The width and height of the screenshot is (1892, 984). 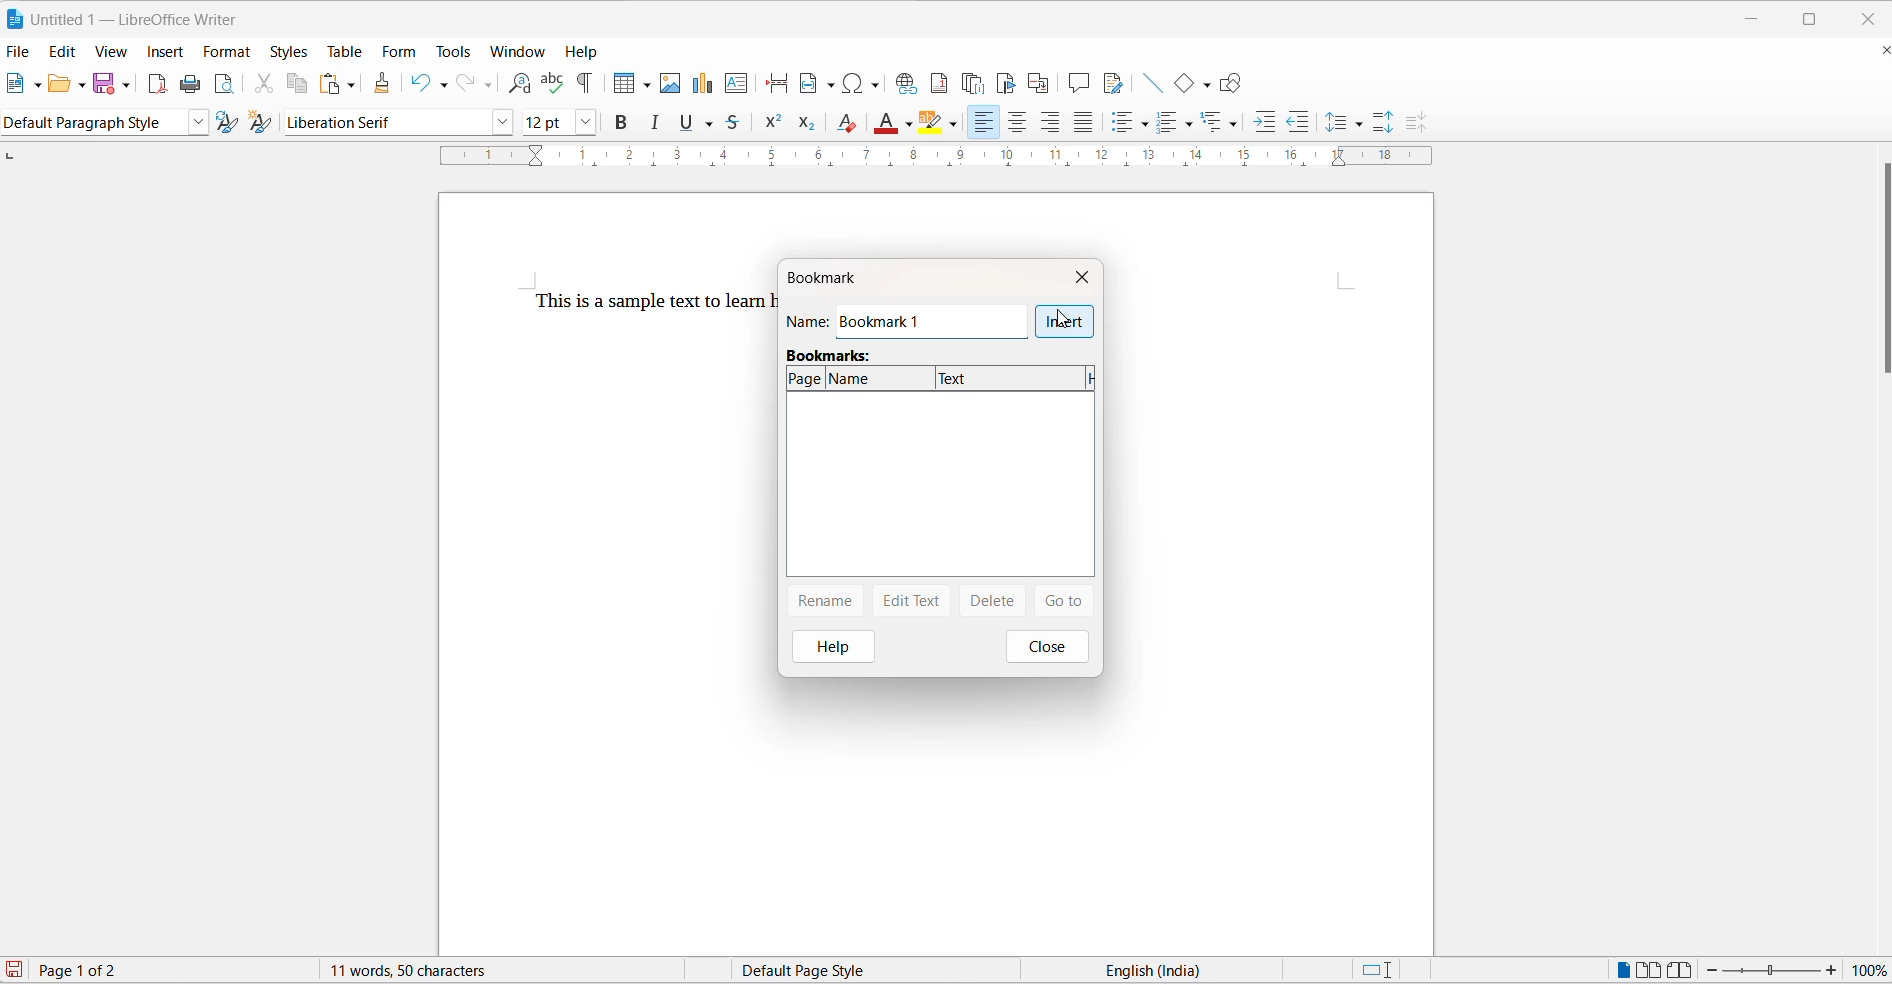 What do you see at coordinates (412, 971) in the screenshot?
I see `11 words, 50 characters` at bounding box center [412, 971].